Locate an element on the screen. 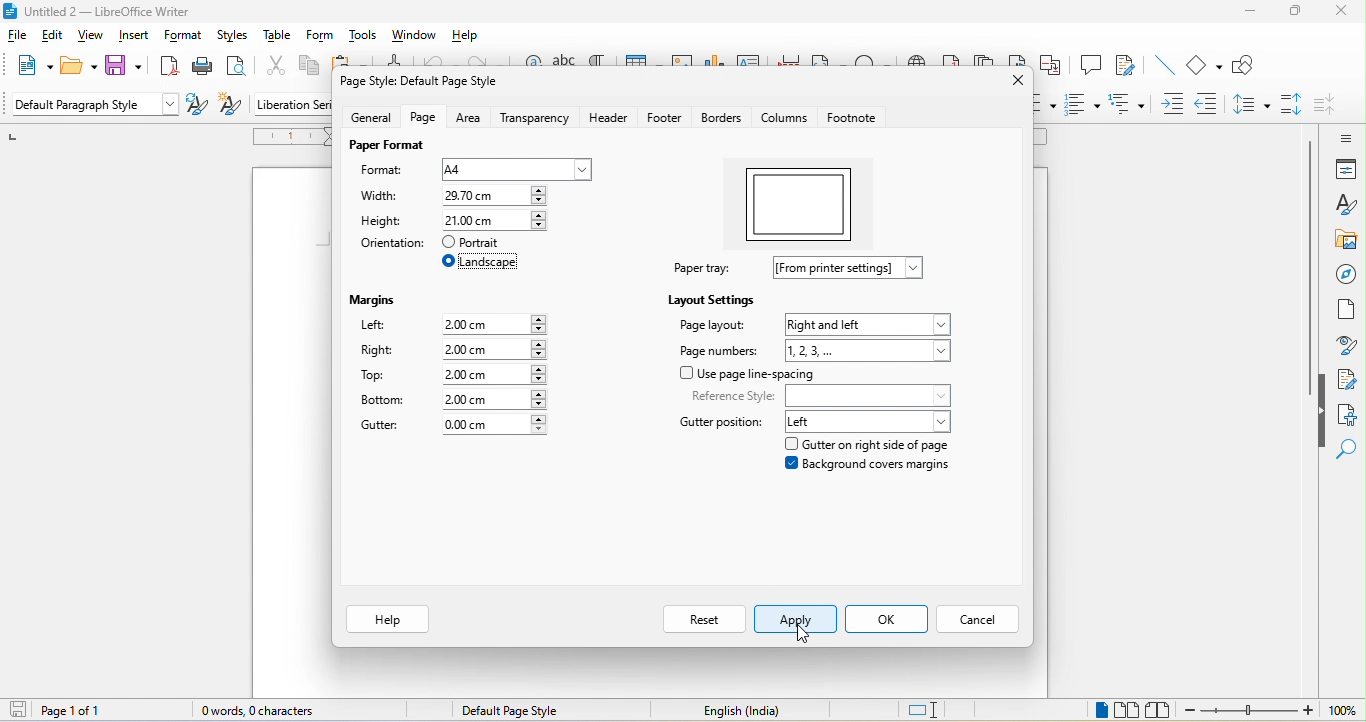  liberation is located at coordinates (294, 104).